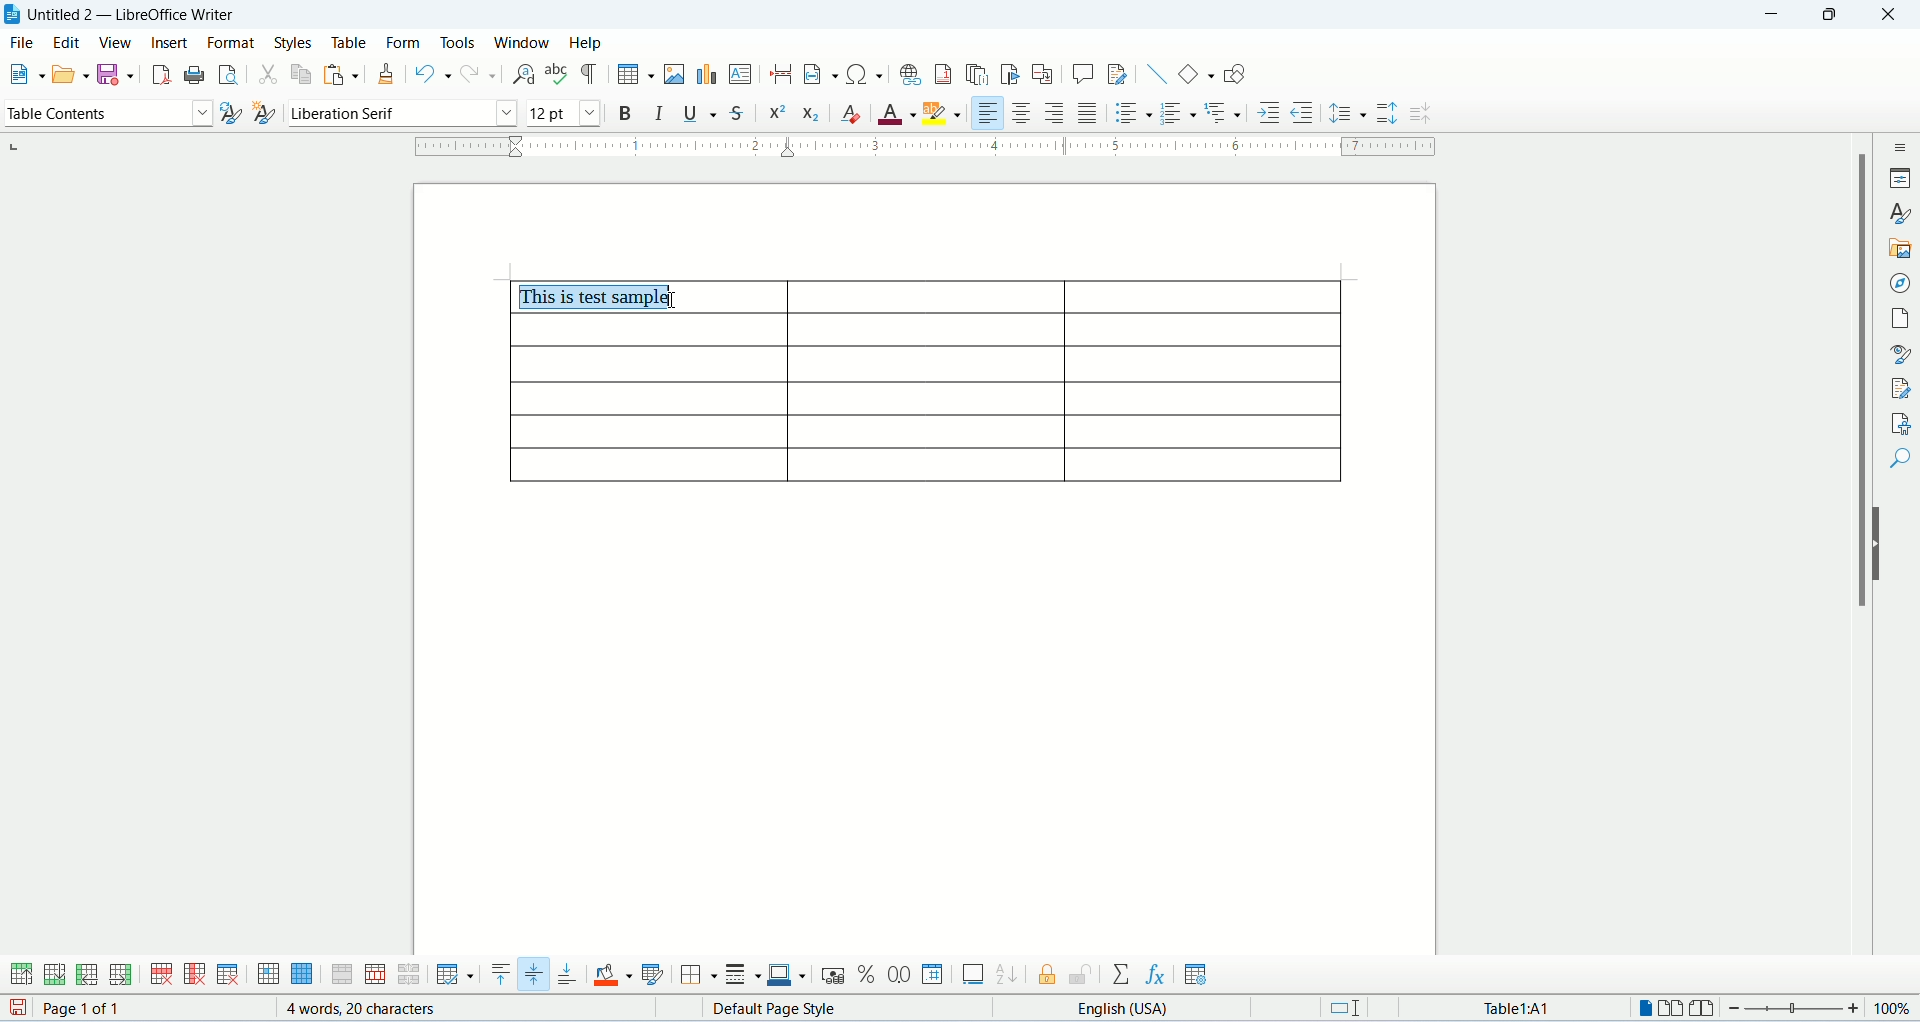 The width and height of the screenshot is (1920, 1022). Describe the element at coordinates (301, 74) in the screenshot. I see `copy` at that location.